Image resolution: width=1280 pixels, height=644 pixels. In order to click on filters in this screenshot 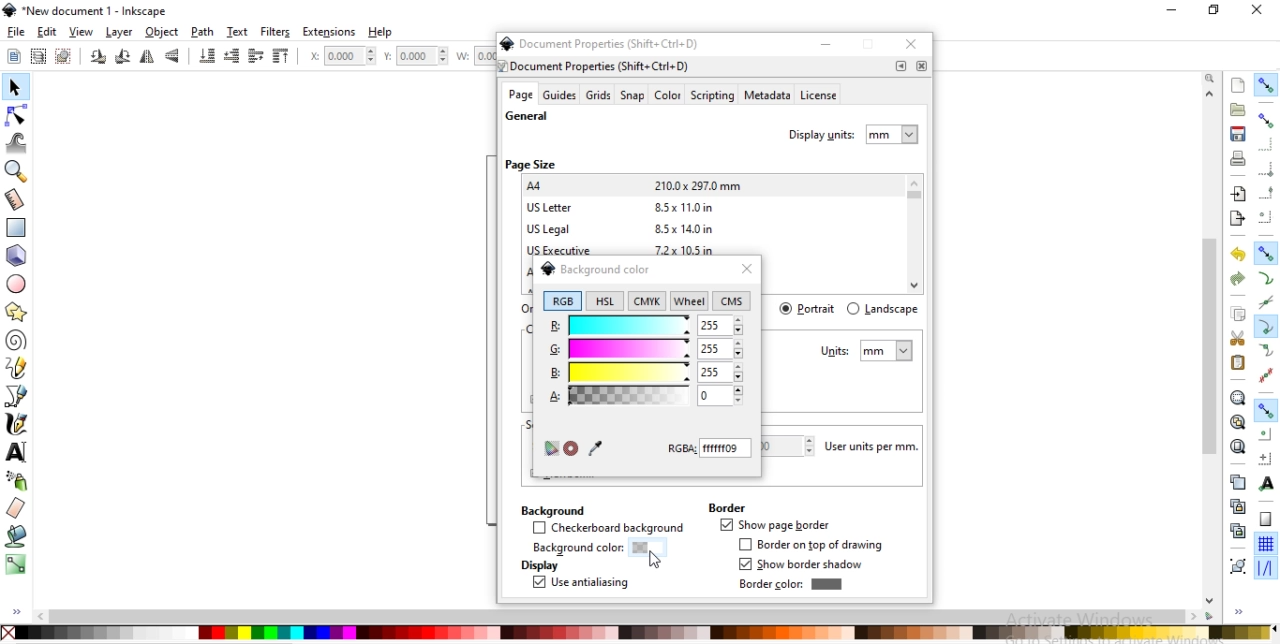, I will do `click(276, 32)`.